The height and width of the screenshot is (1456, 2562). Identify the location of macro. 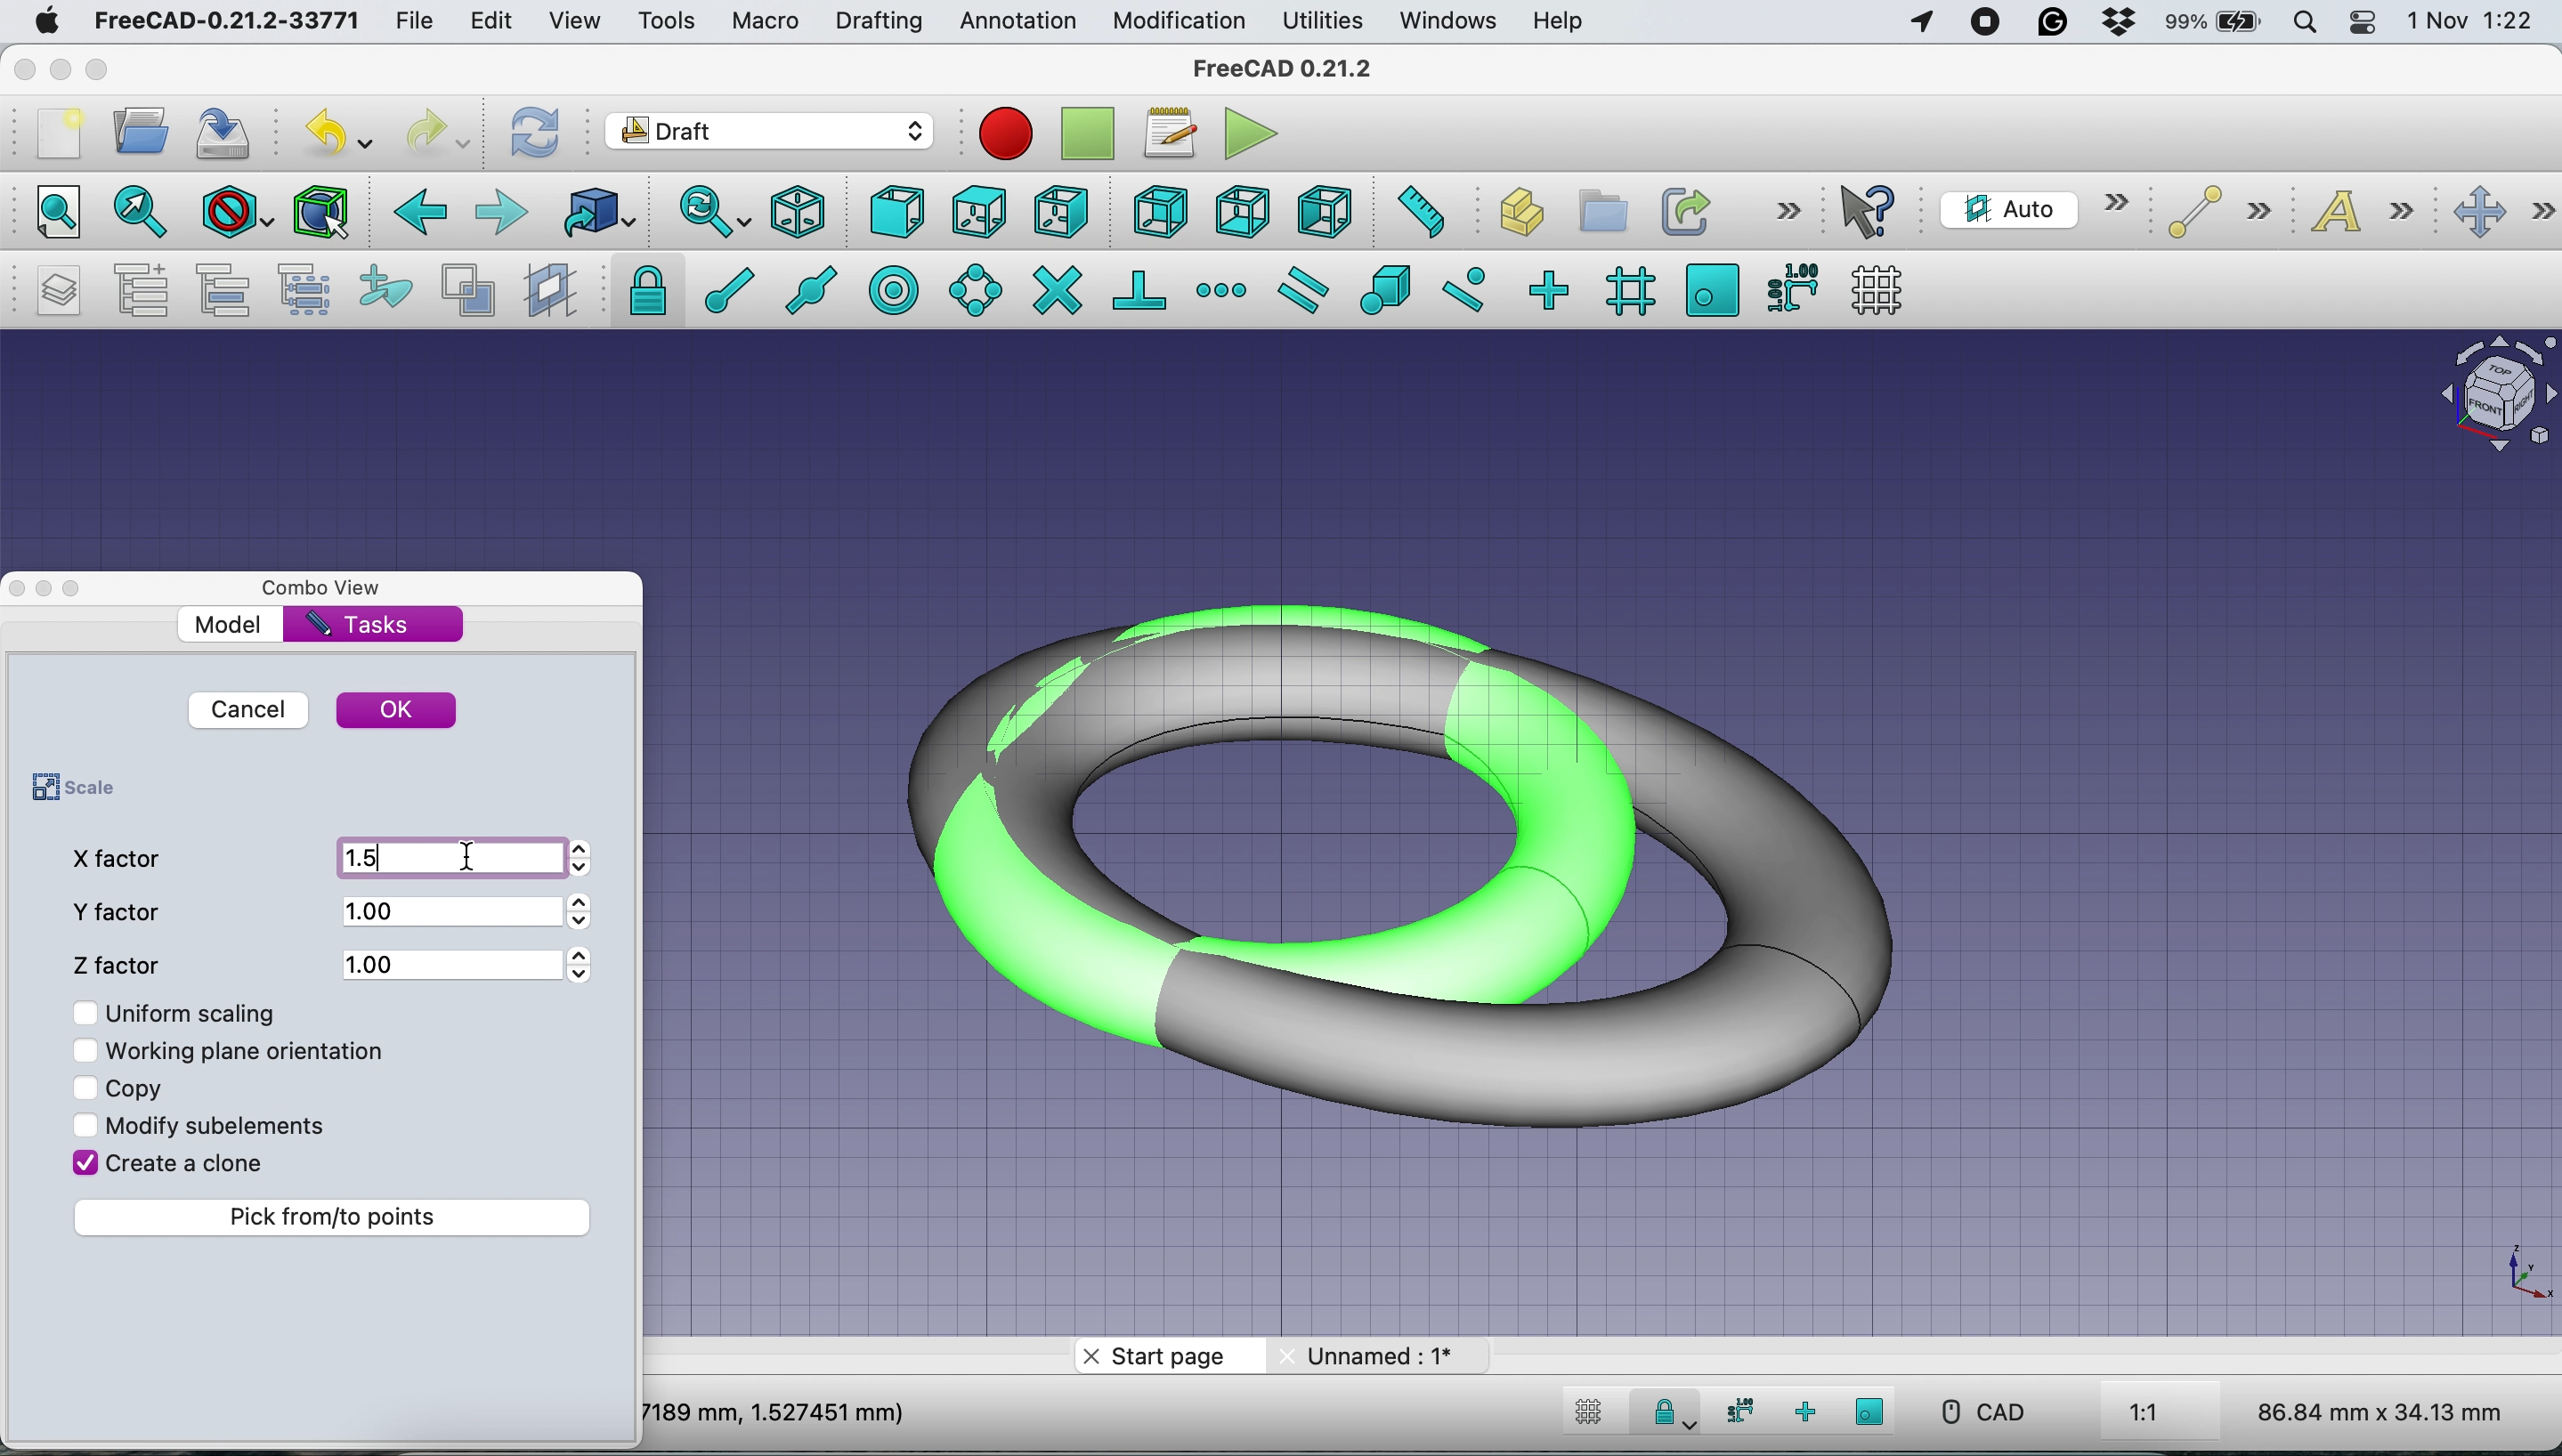
(766, 24).